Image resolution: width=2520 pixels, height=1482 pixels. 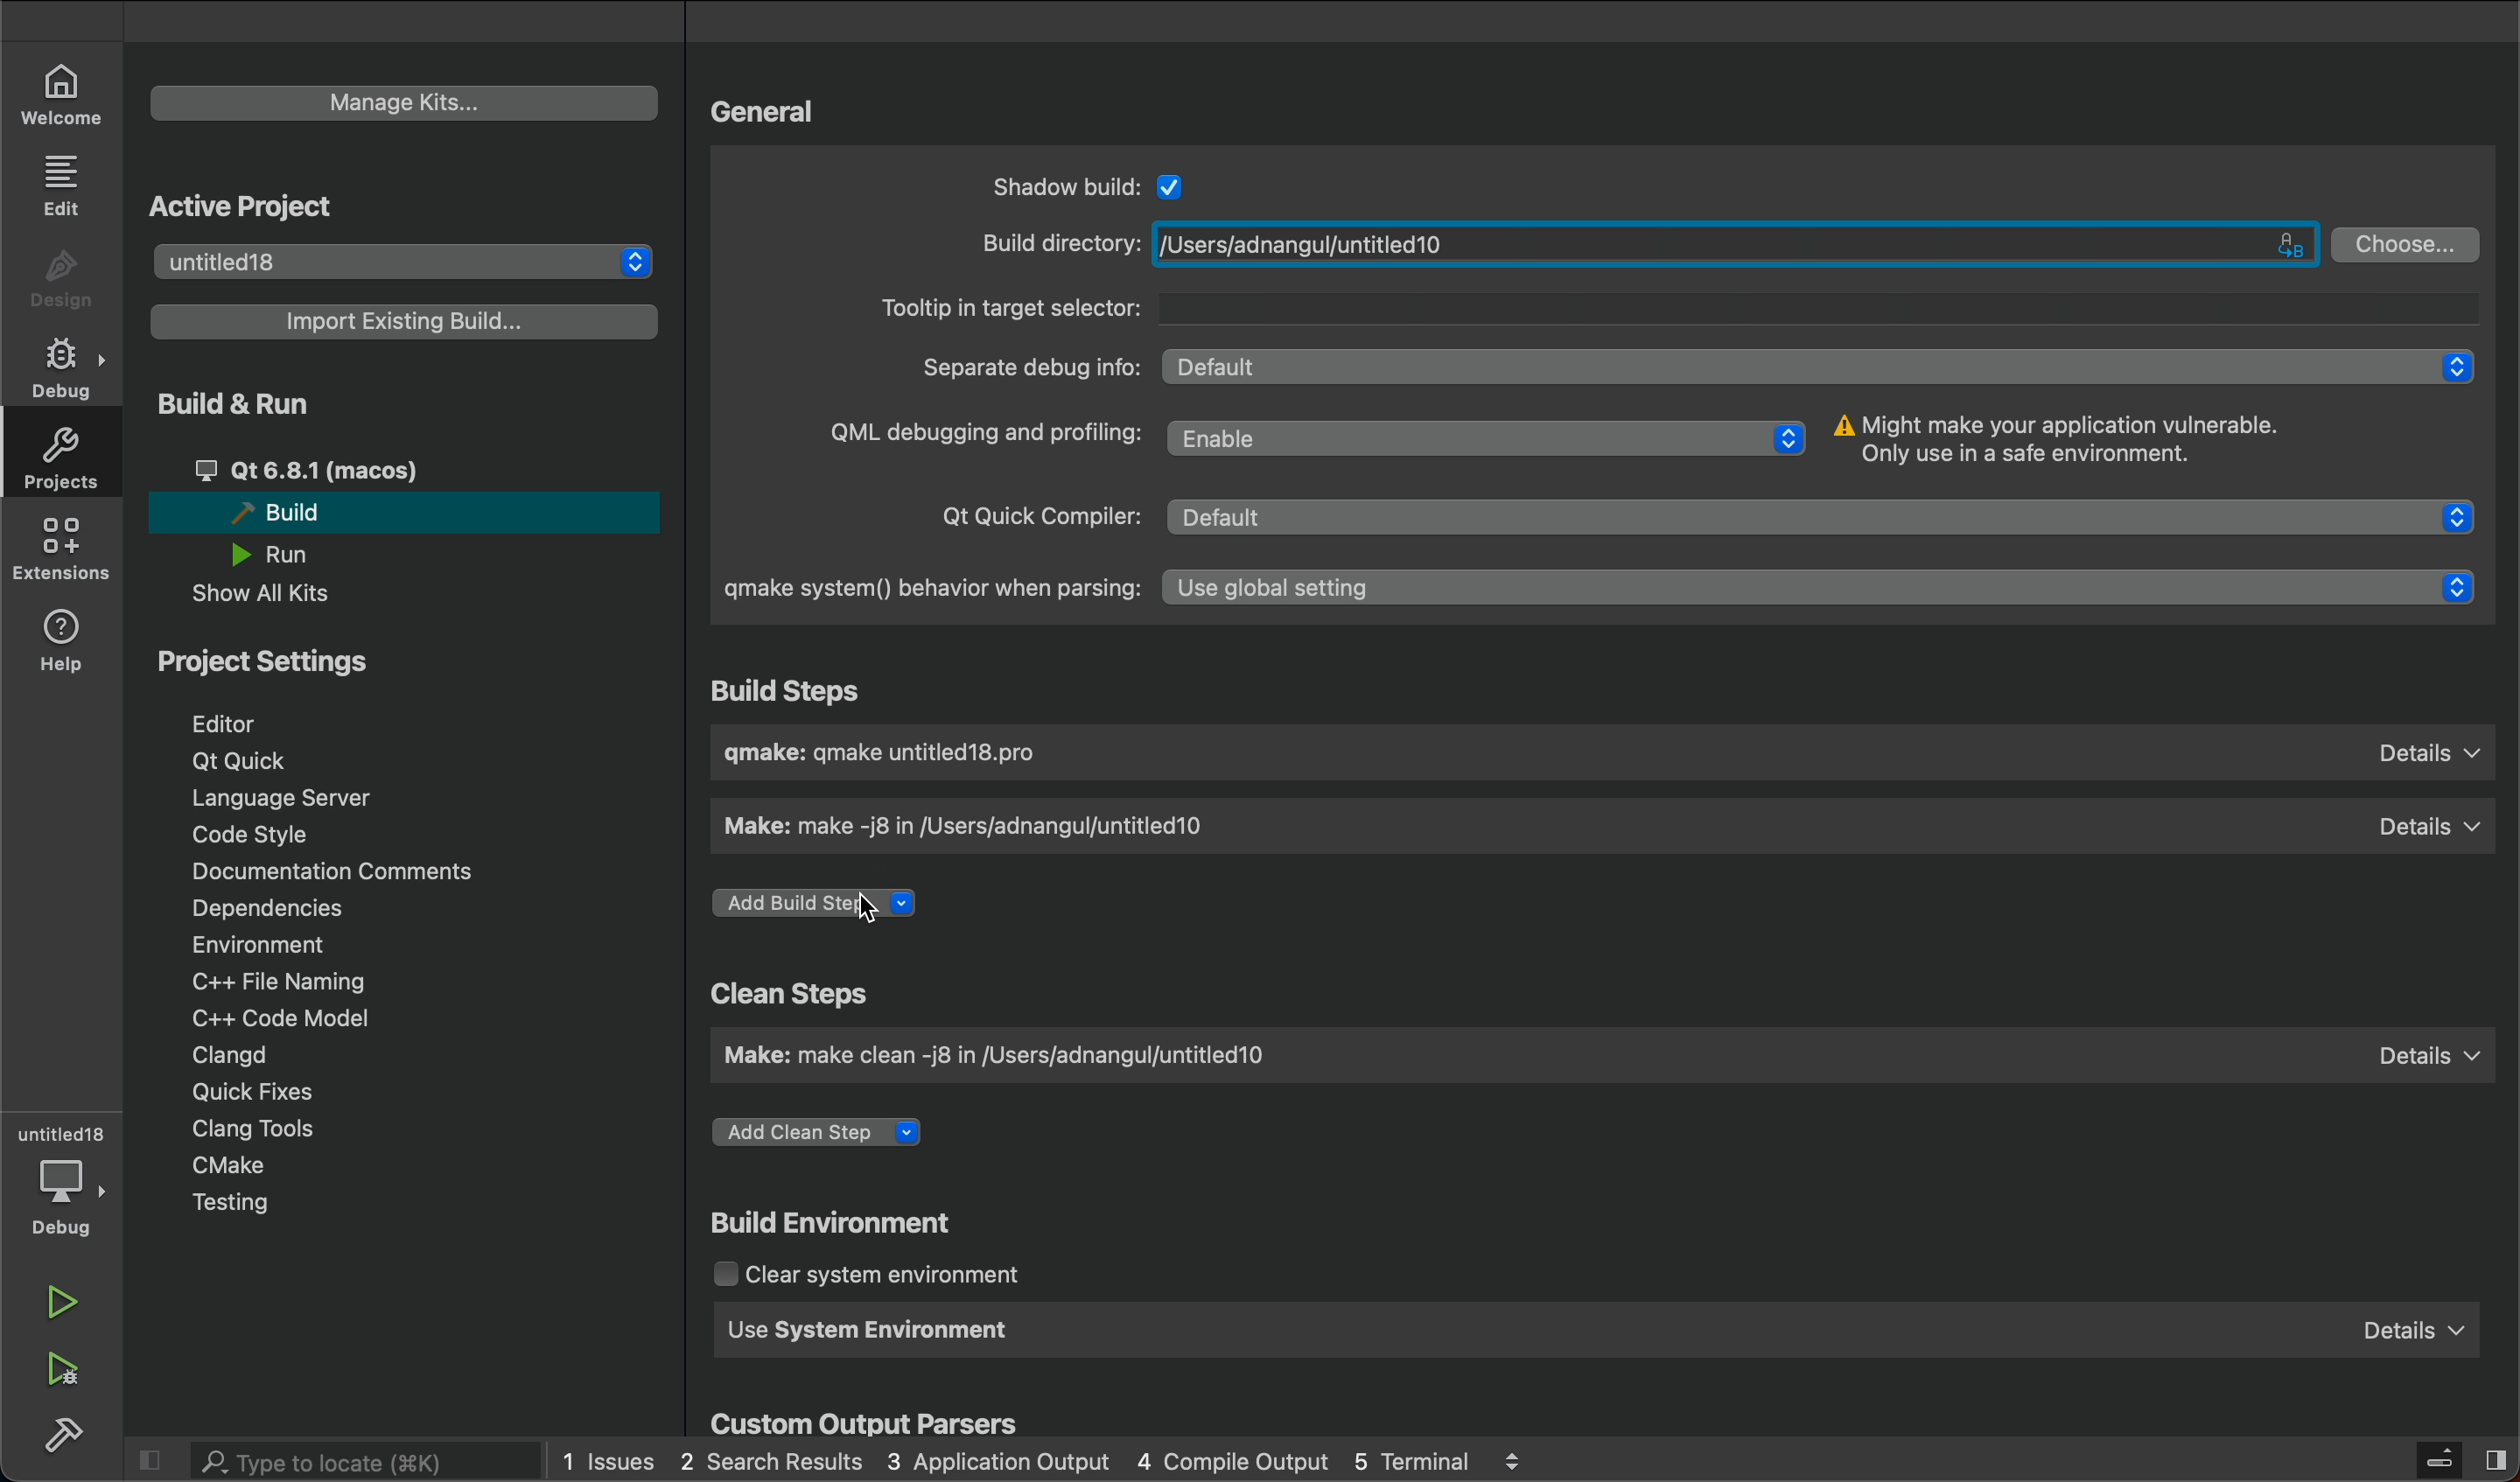 I want to click on run, so click(x=59, y=1308).